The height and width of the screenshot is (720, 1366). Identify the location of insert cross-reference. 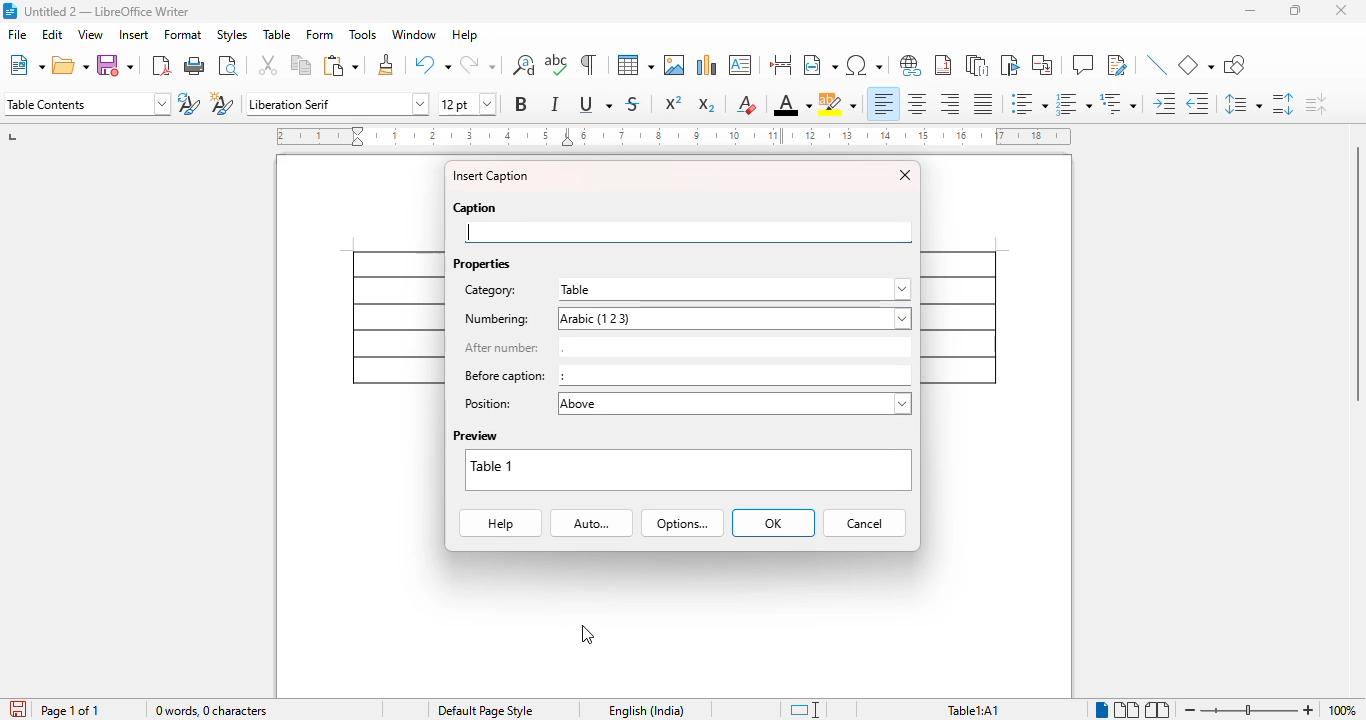
(1042, 64).